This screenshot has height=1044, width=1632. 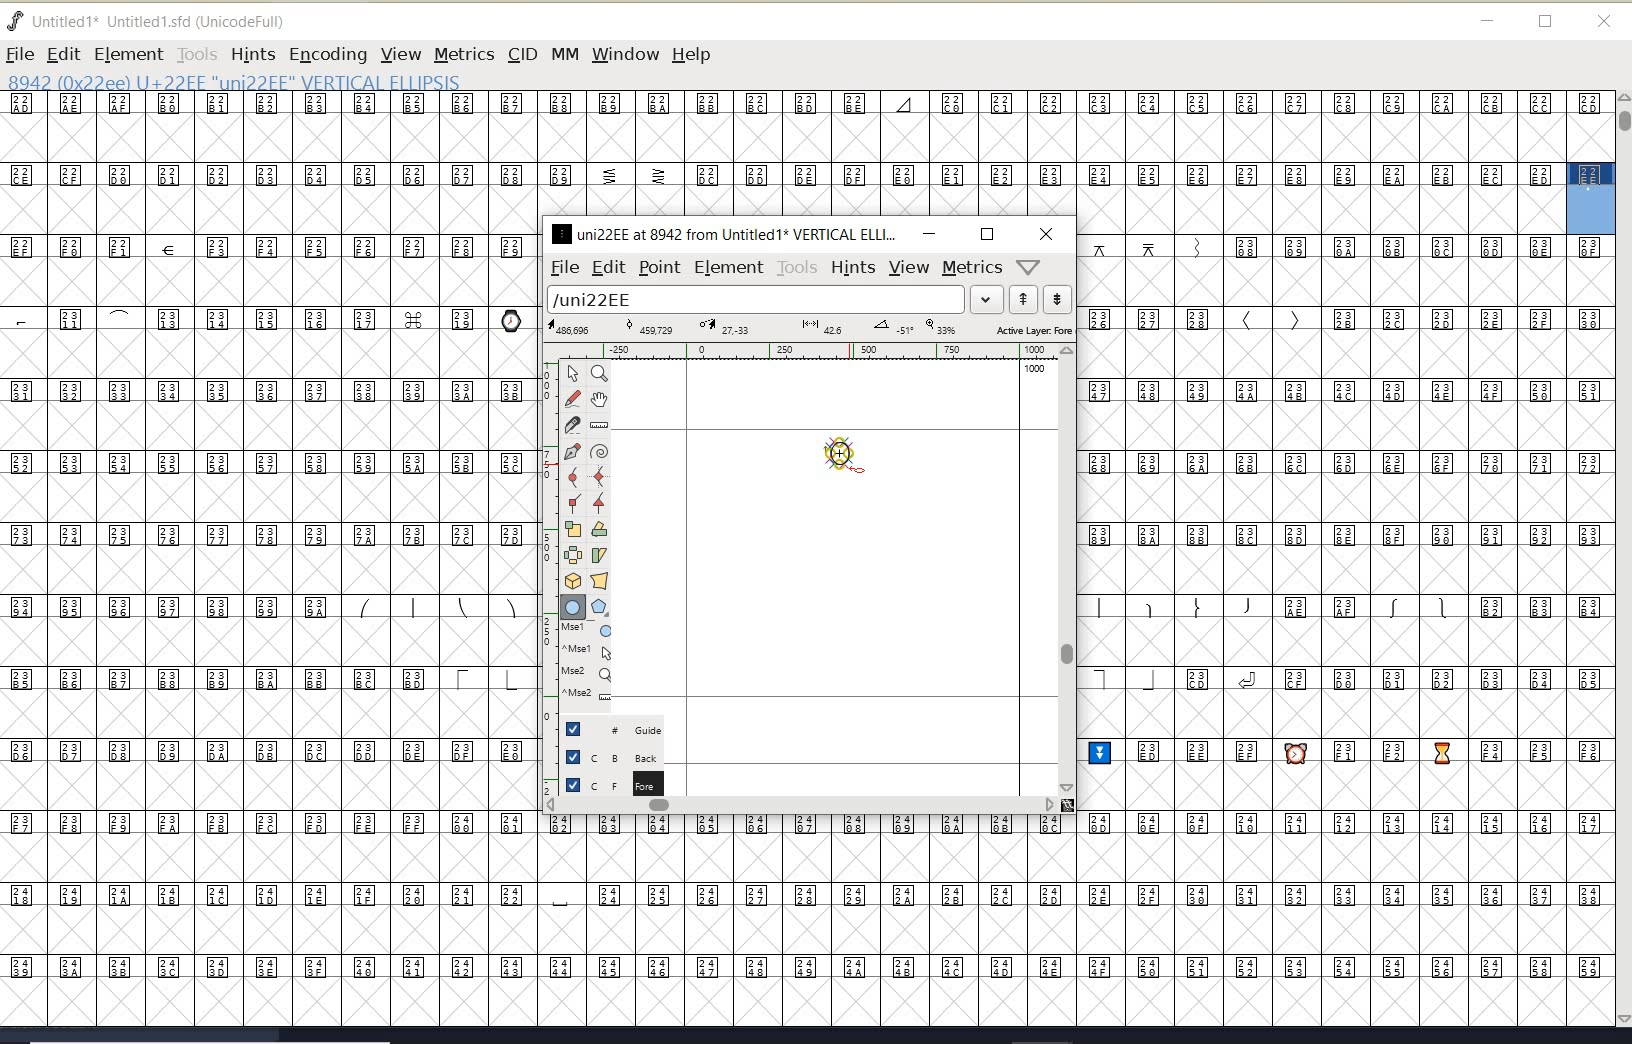 What do you see at coordinates (909, 267) in the screenshot?
I see `view` at bounding box center [909, 267].